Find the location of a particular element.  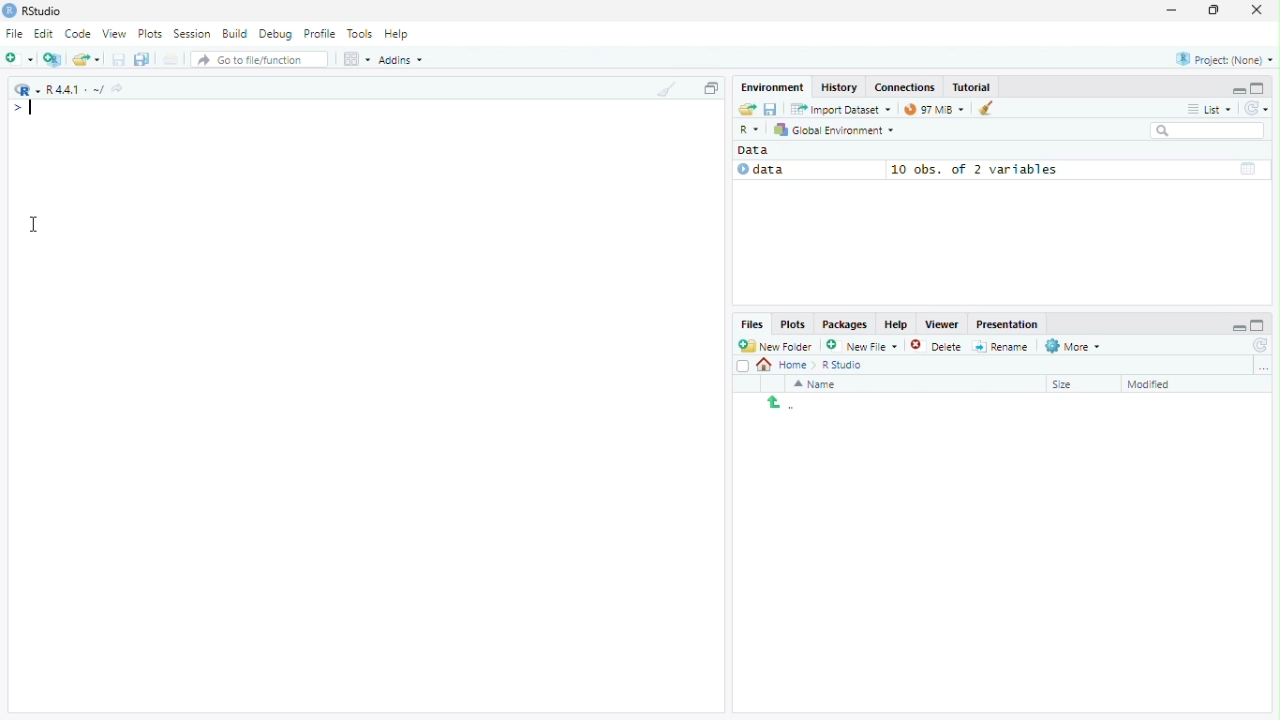

Delete is located at coordinates (937, 345).